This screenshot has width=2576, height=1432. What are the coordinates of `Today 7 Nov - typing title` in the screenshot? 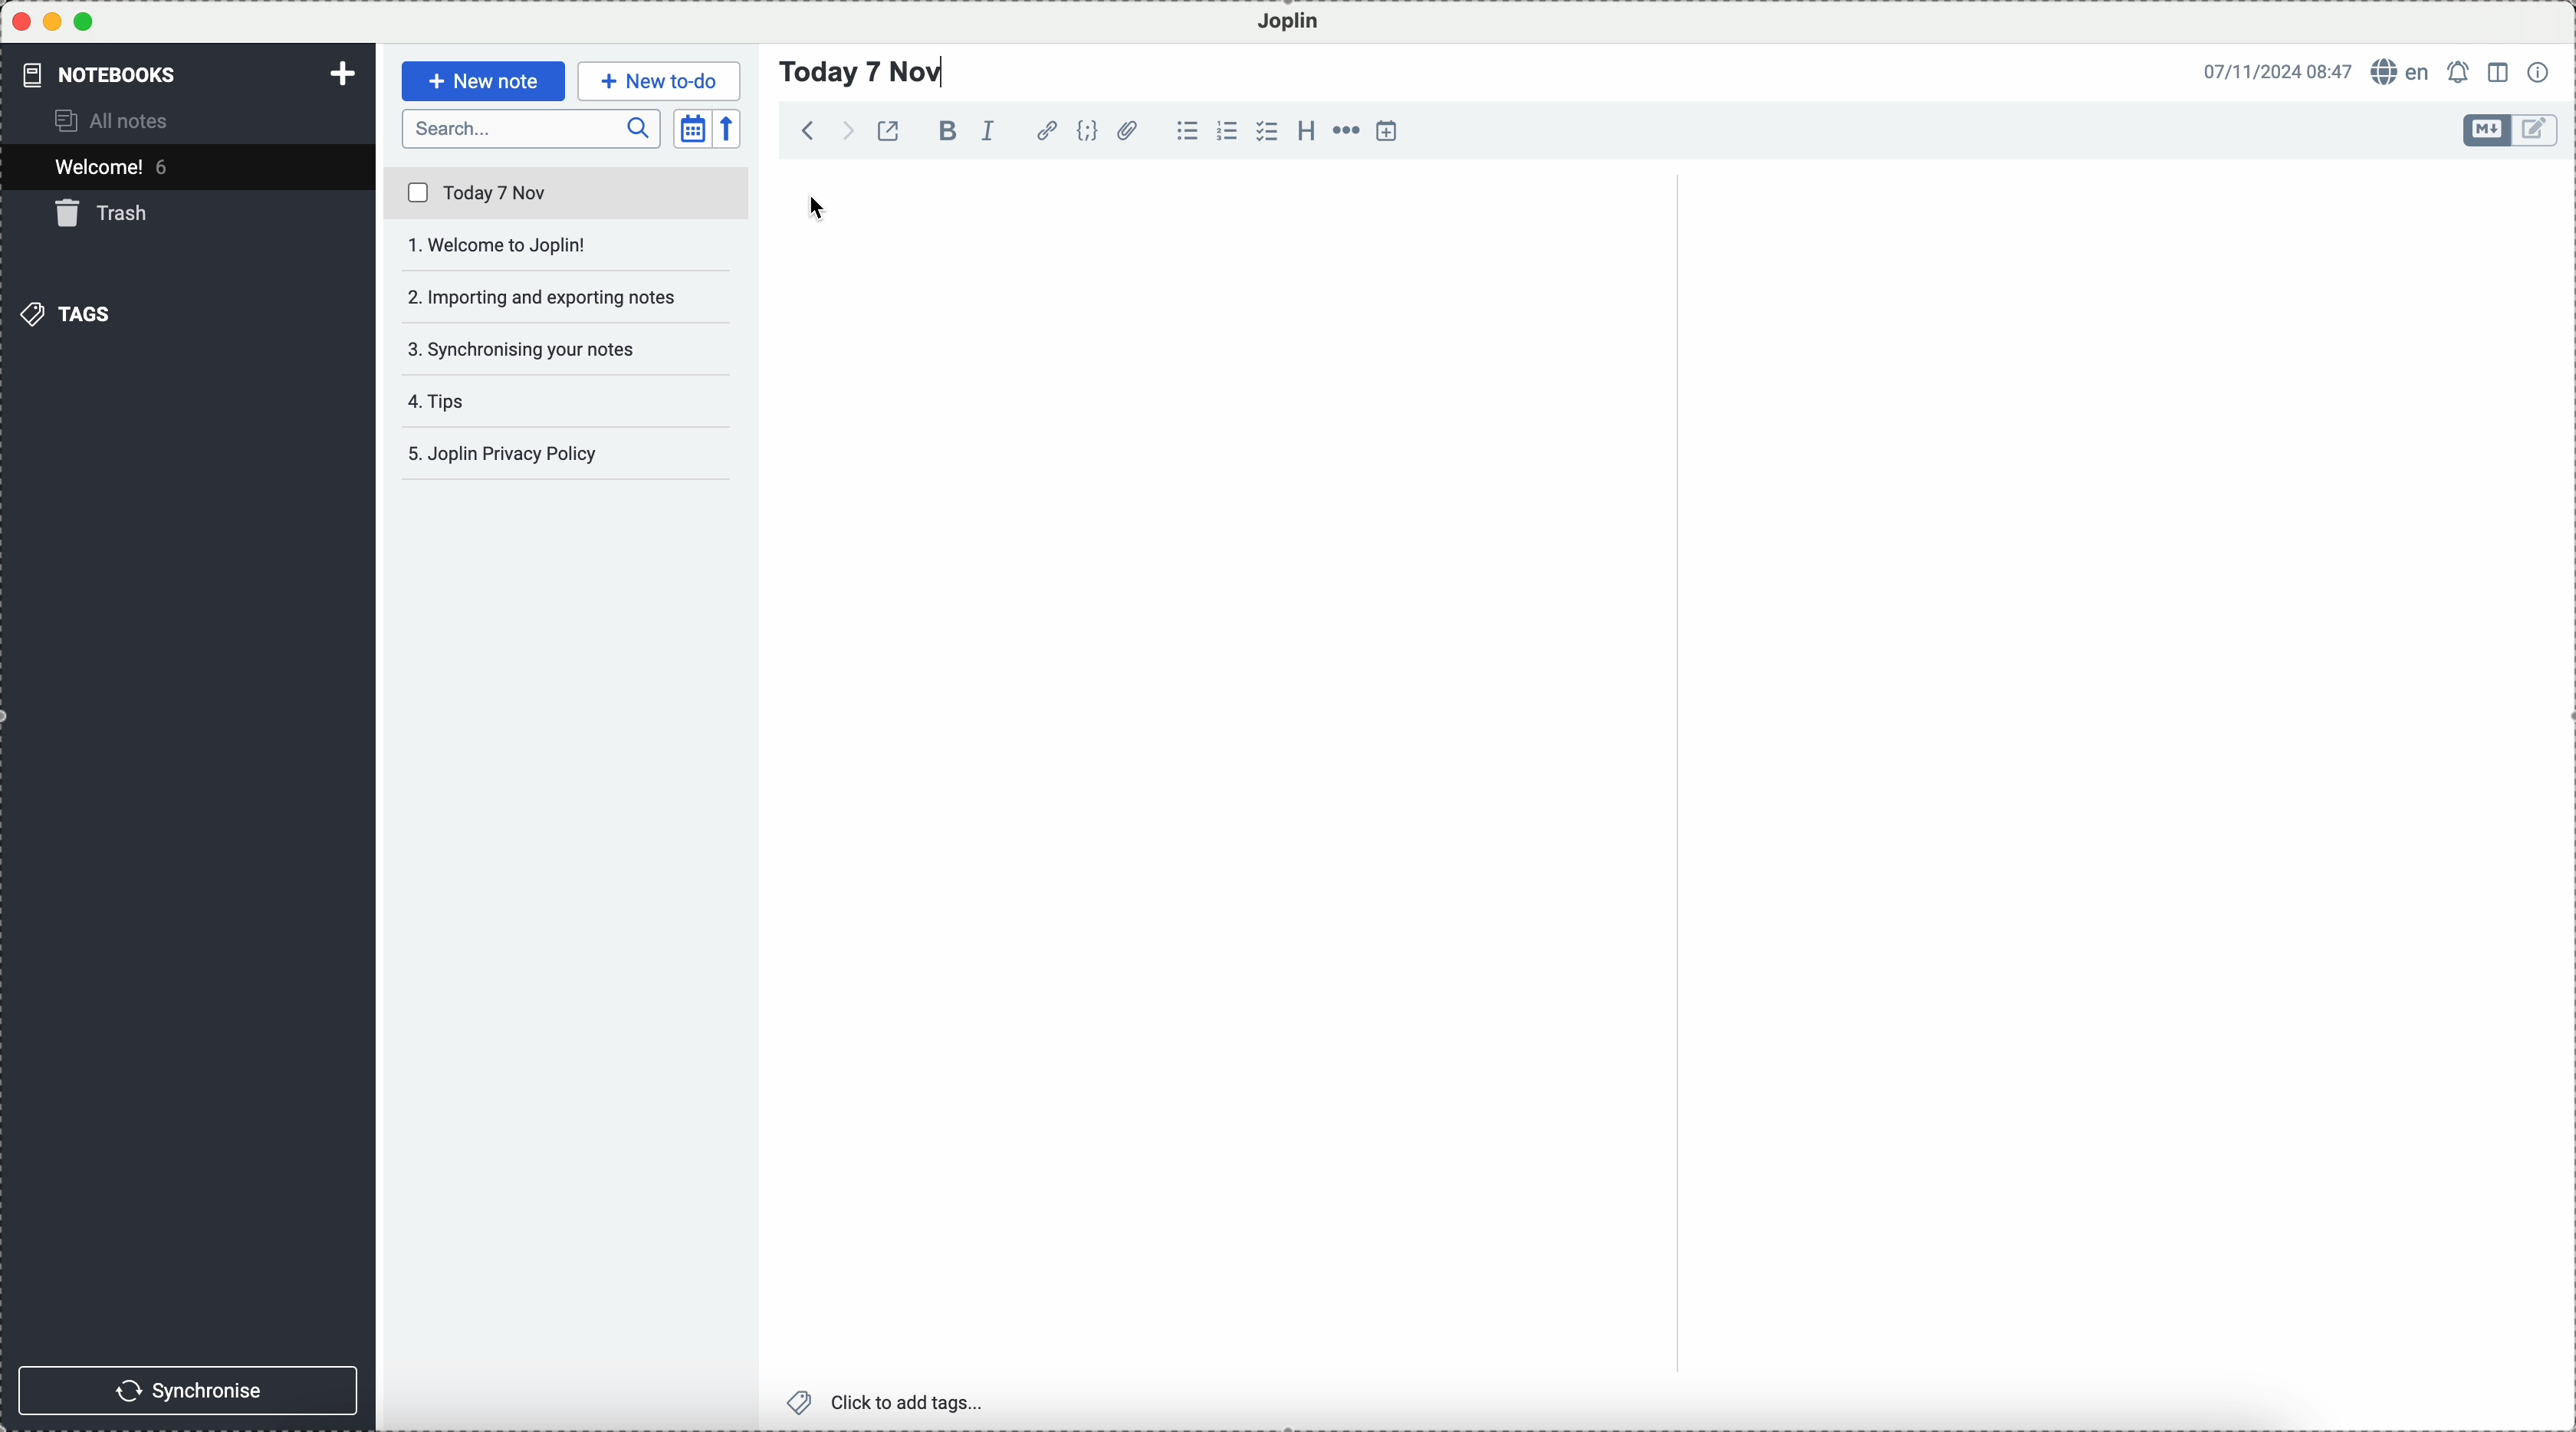 It's located at (863, 72).